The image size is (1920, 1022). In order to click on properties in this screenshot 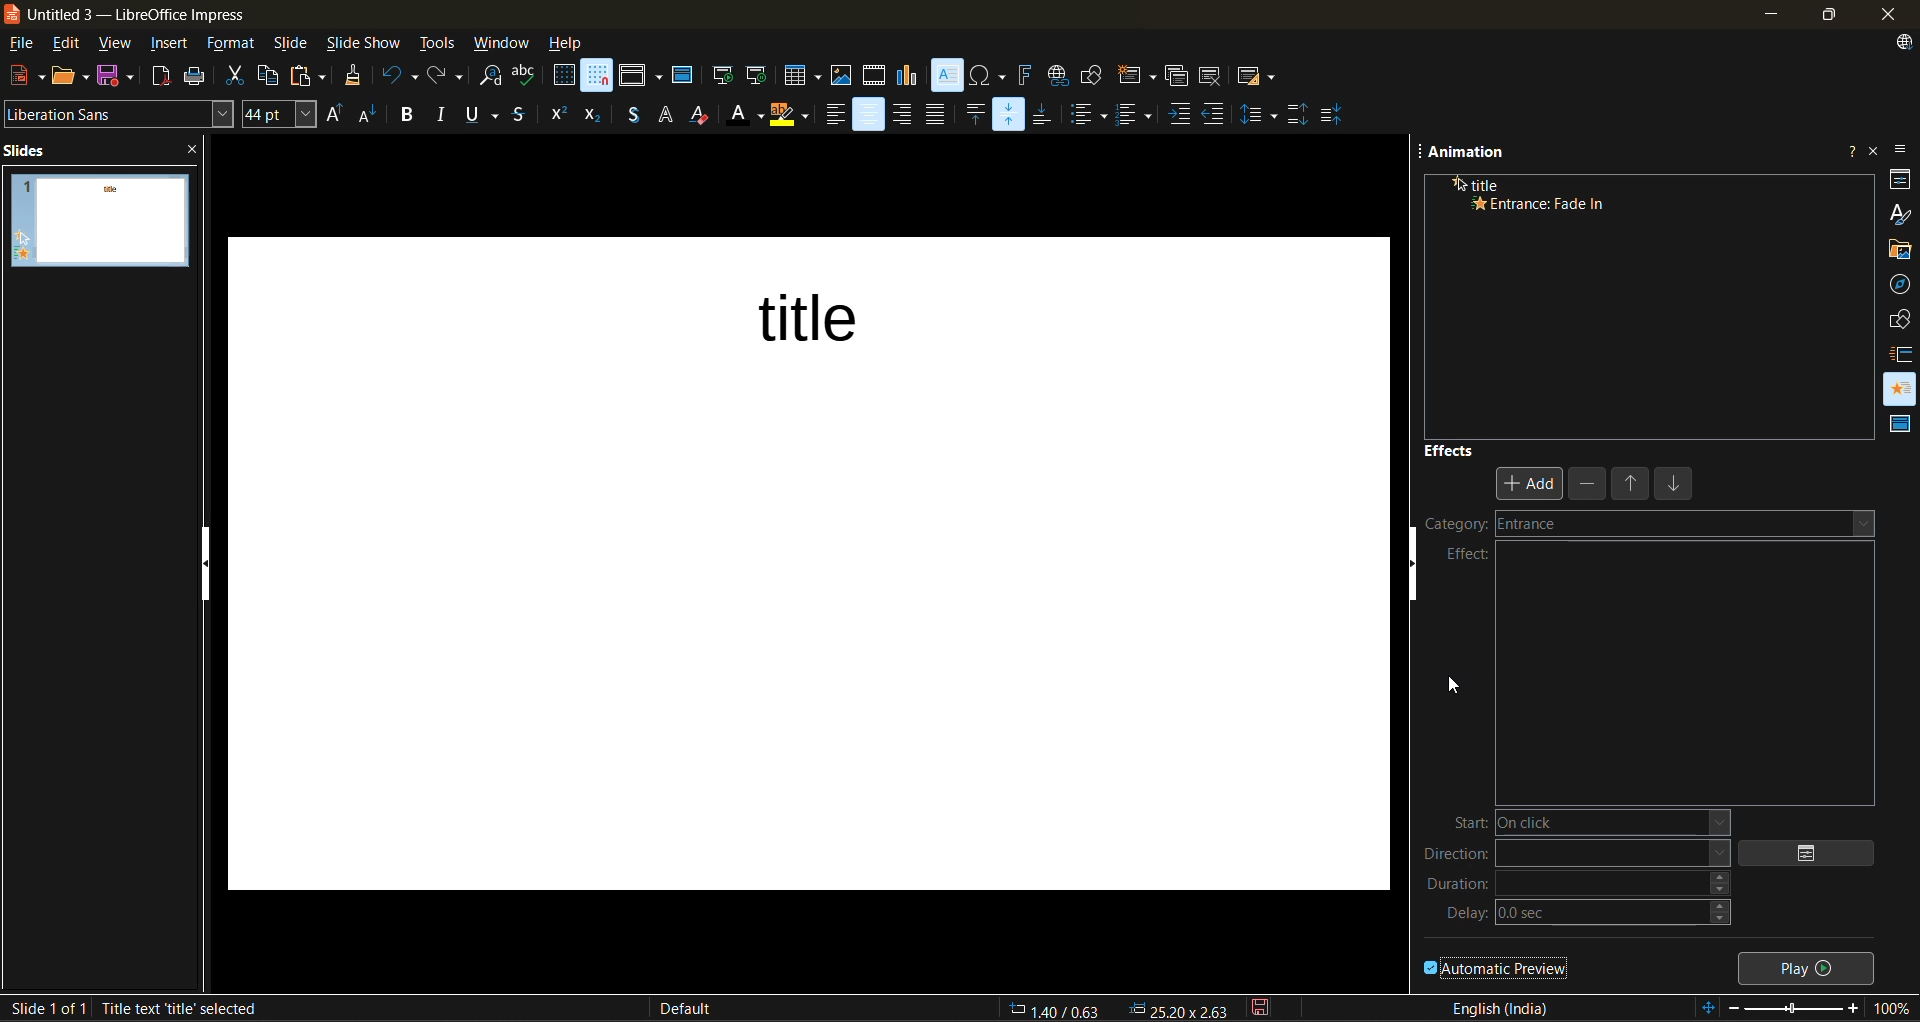, I will do `click(1901, 178)`.